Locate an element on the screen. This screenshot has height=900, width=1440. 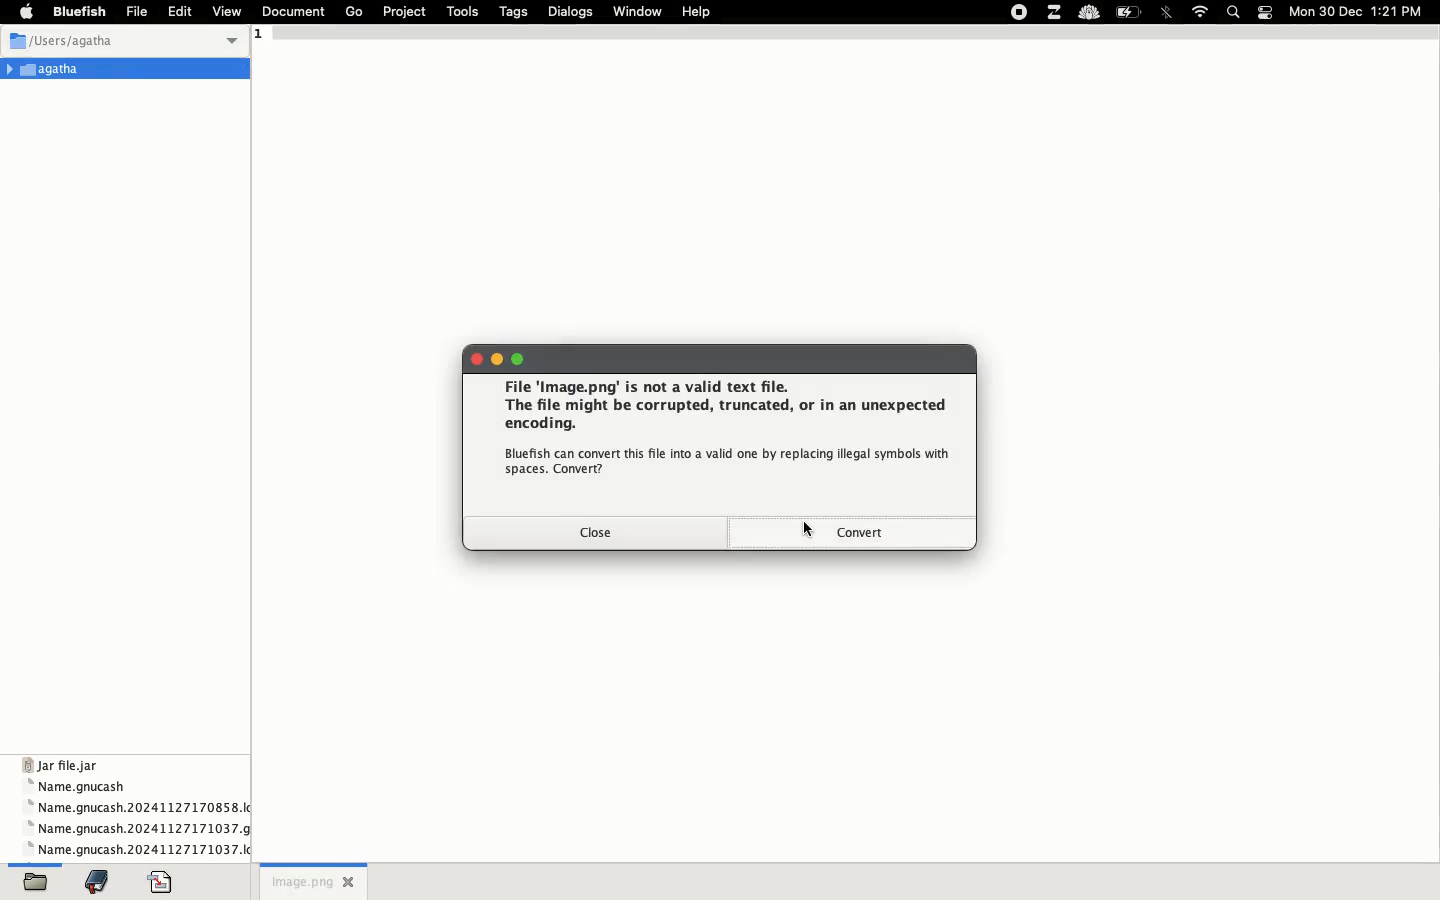
minimize  is located at coordinates (496, 355).